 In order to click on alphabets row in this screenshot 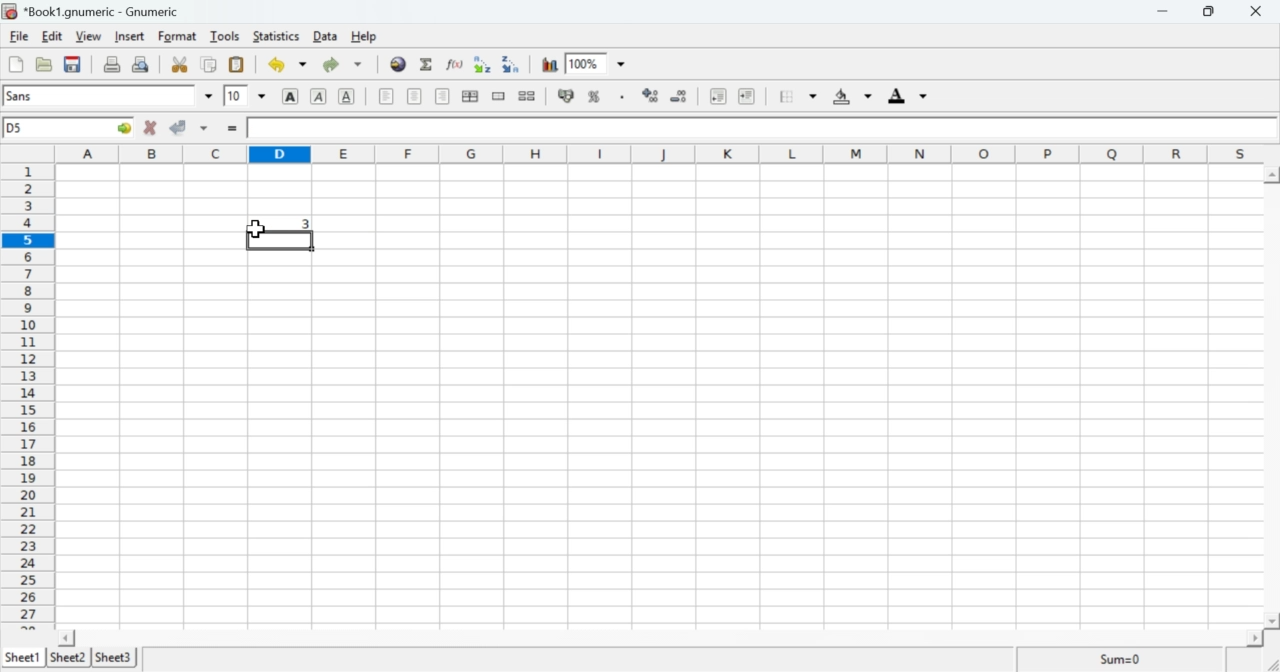, I will do `click(655, 152)`.